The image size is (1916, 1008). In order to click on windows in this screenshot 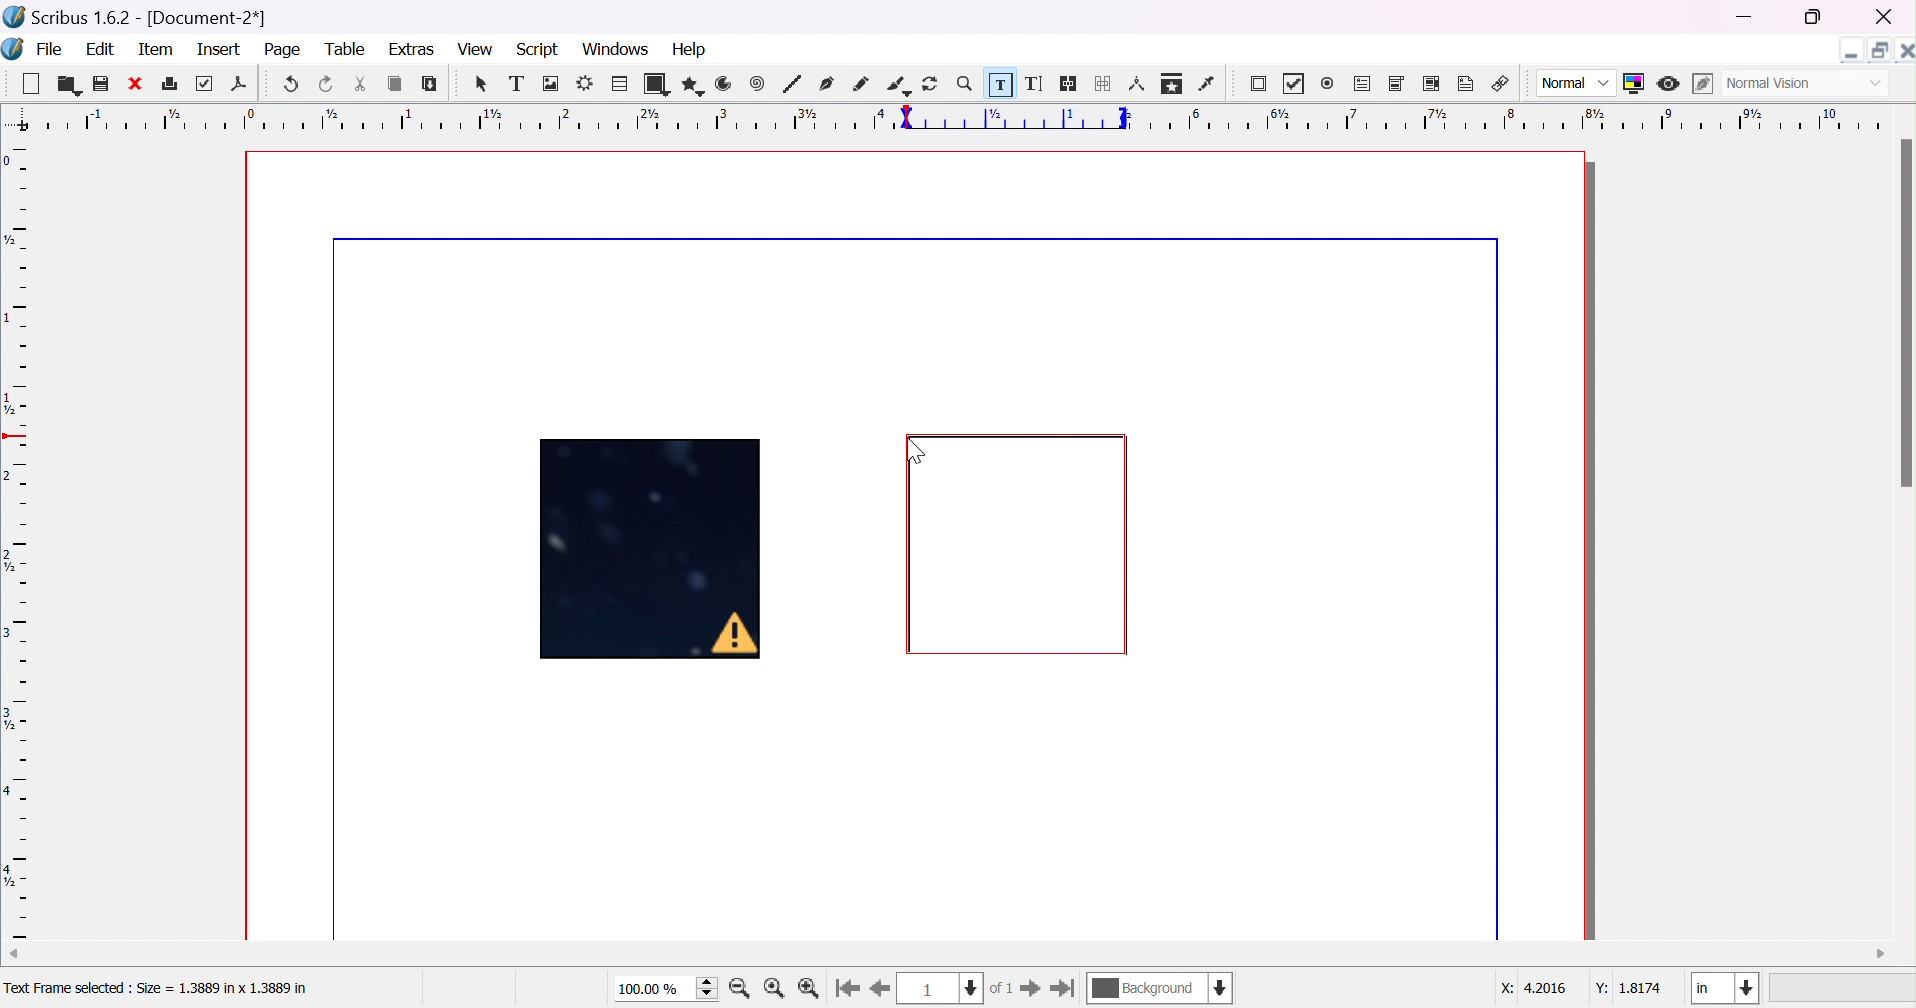, I will do `click(615, 51)`.